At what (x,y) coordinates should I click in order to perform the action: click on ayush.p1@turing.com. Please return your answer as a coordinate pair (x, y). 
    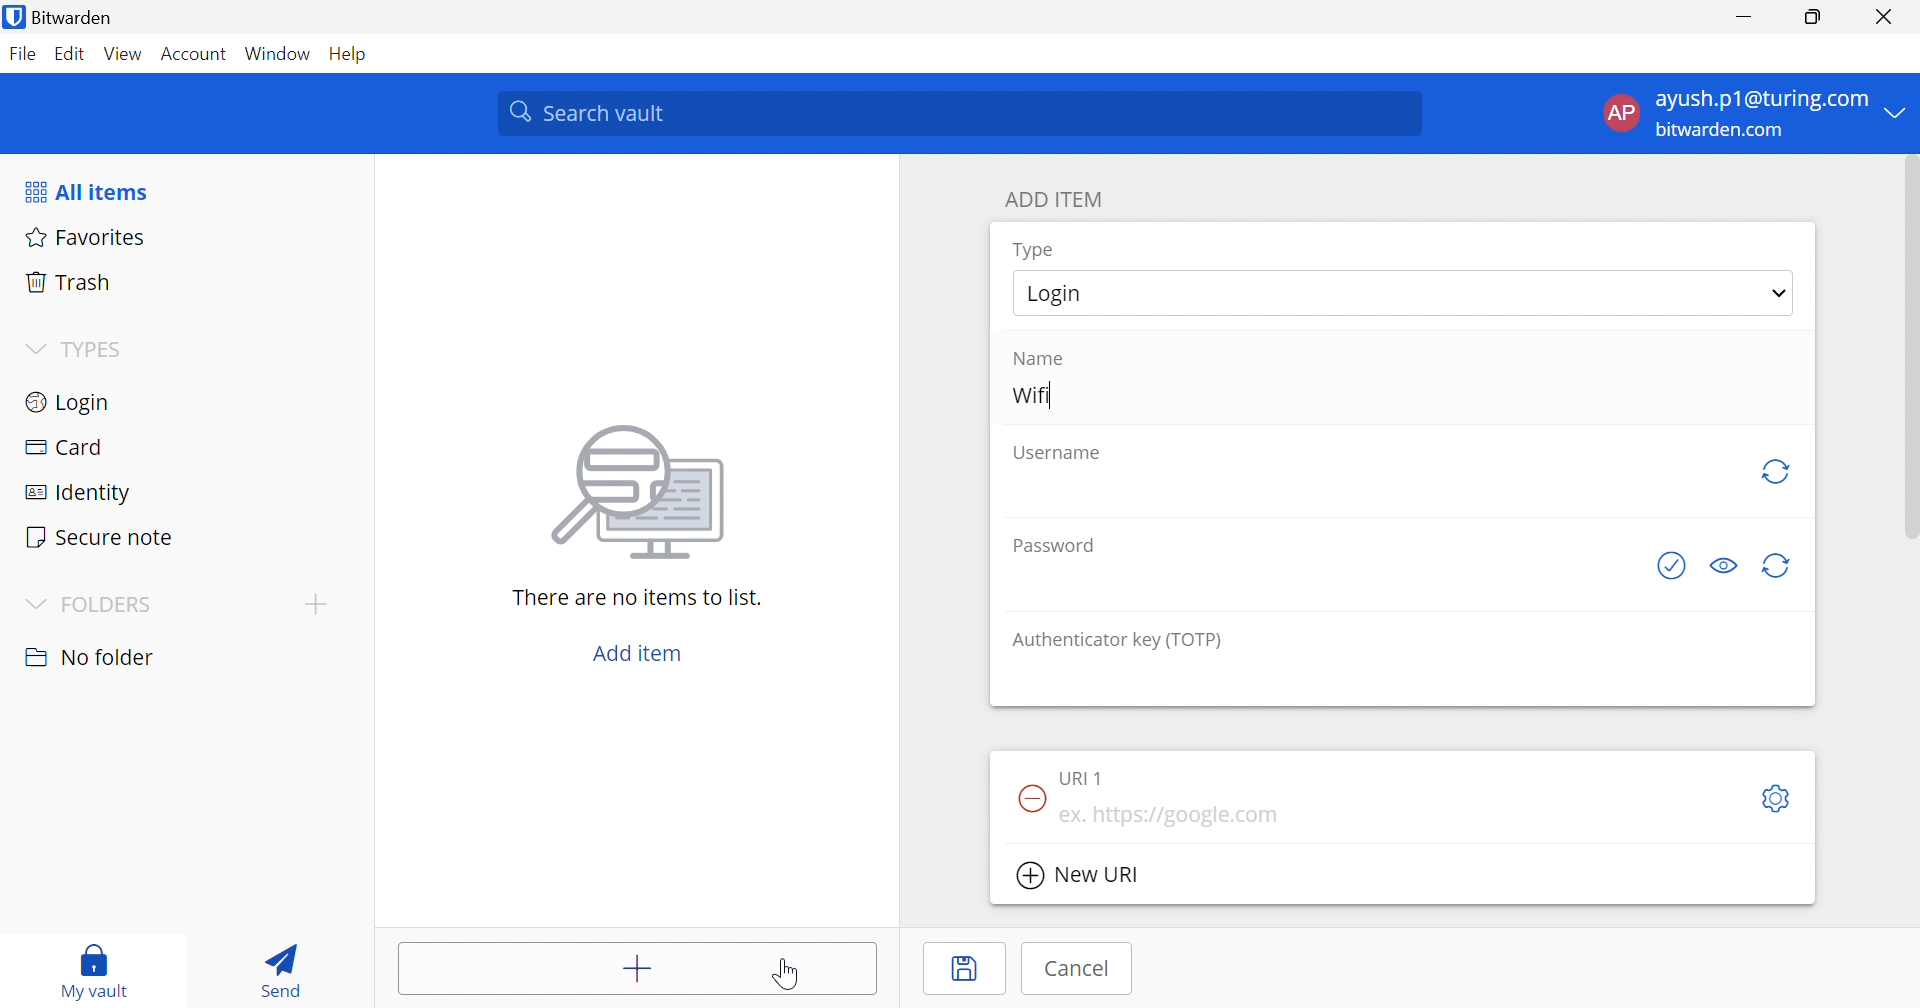
    Looking at the image, I should click on (1762, 100).